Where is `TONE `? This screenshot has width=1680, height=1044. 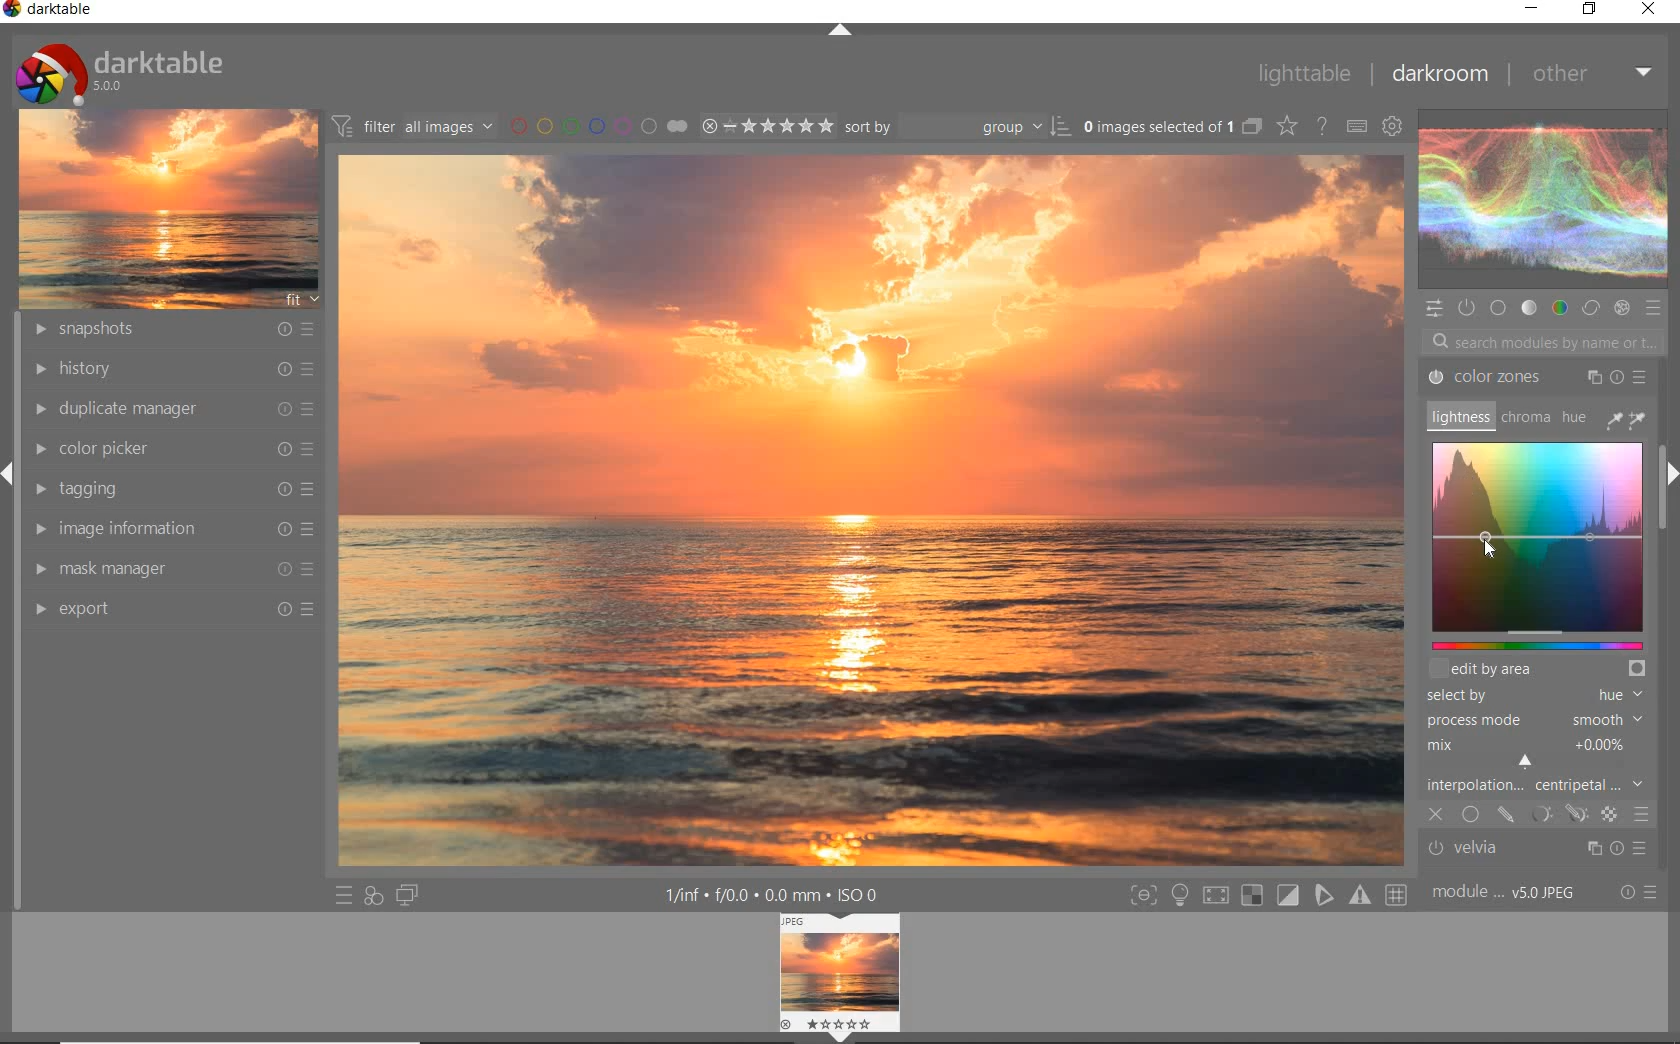
TONE  is located at coordinates (1529, 308).